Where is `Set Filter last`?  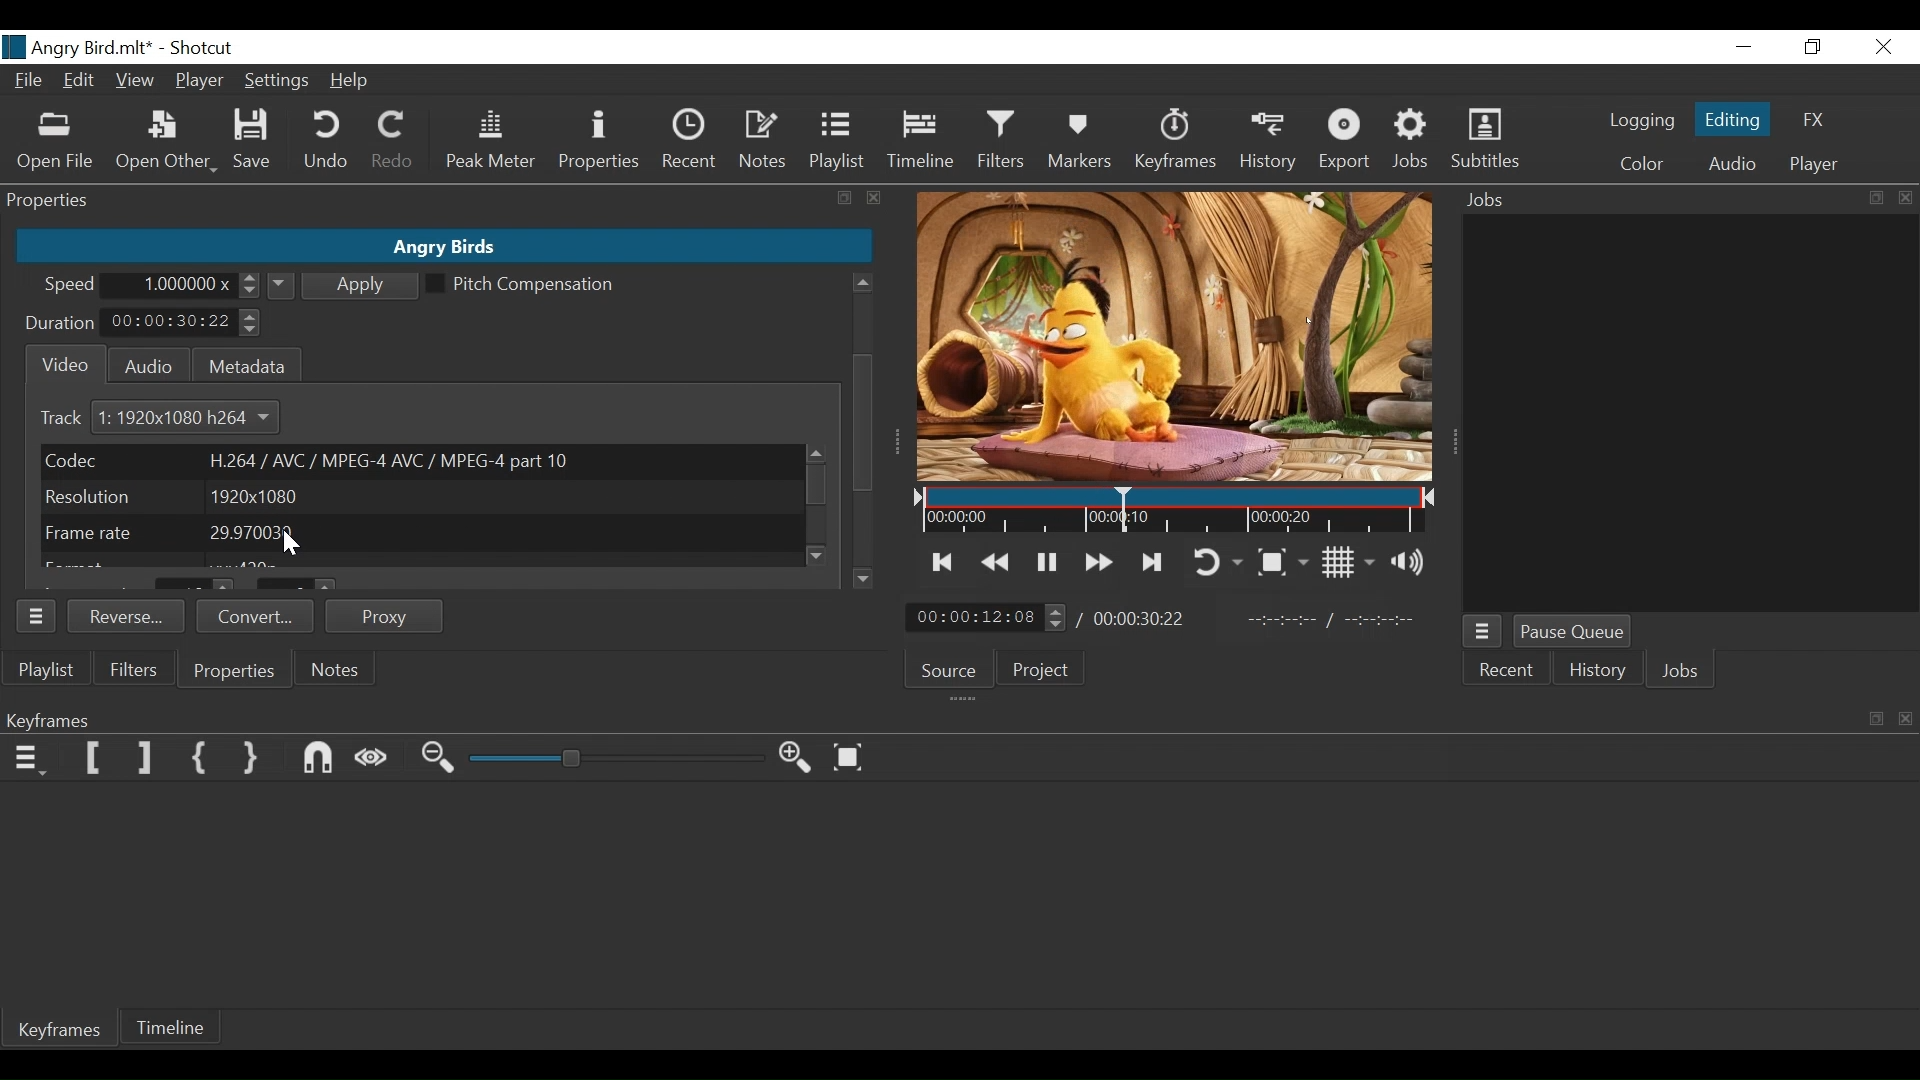 Set Filter last is located at coordinates (145, 759).